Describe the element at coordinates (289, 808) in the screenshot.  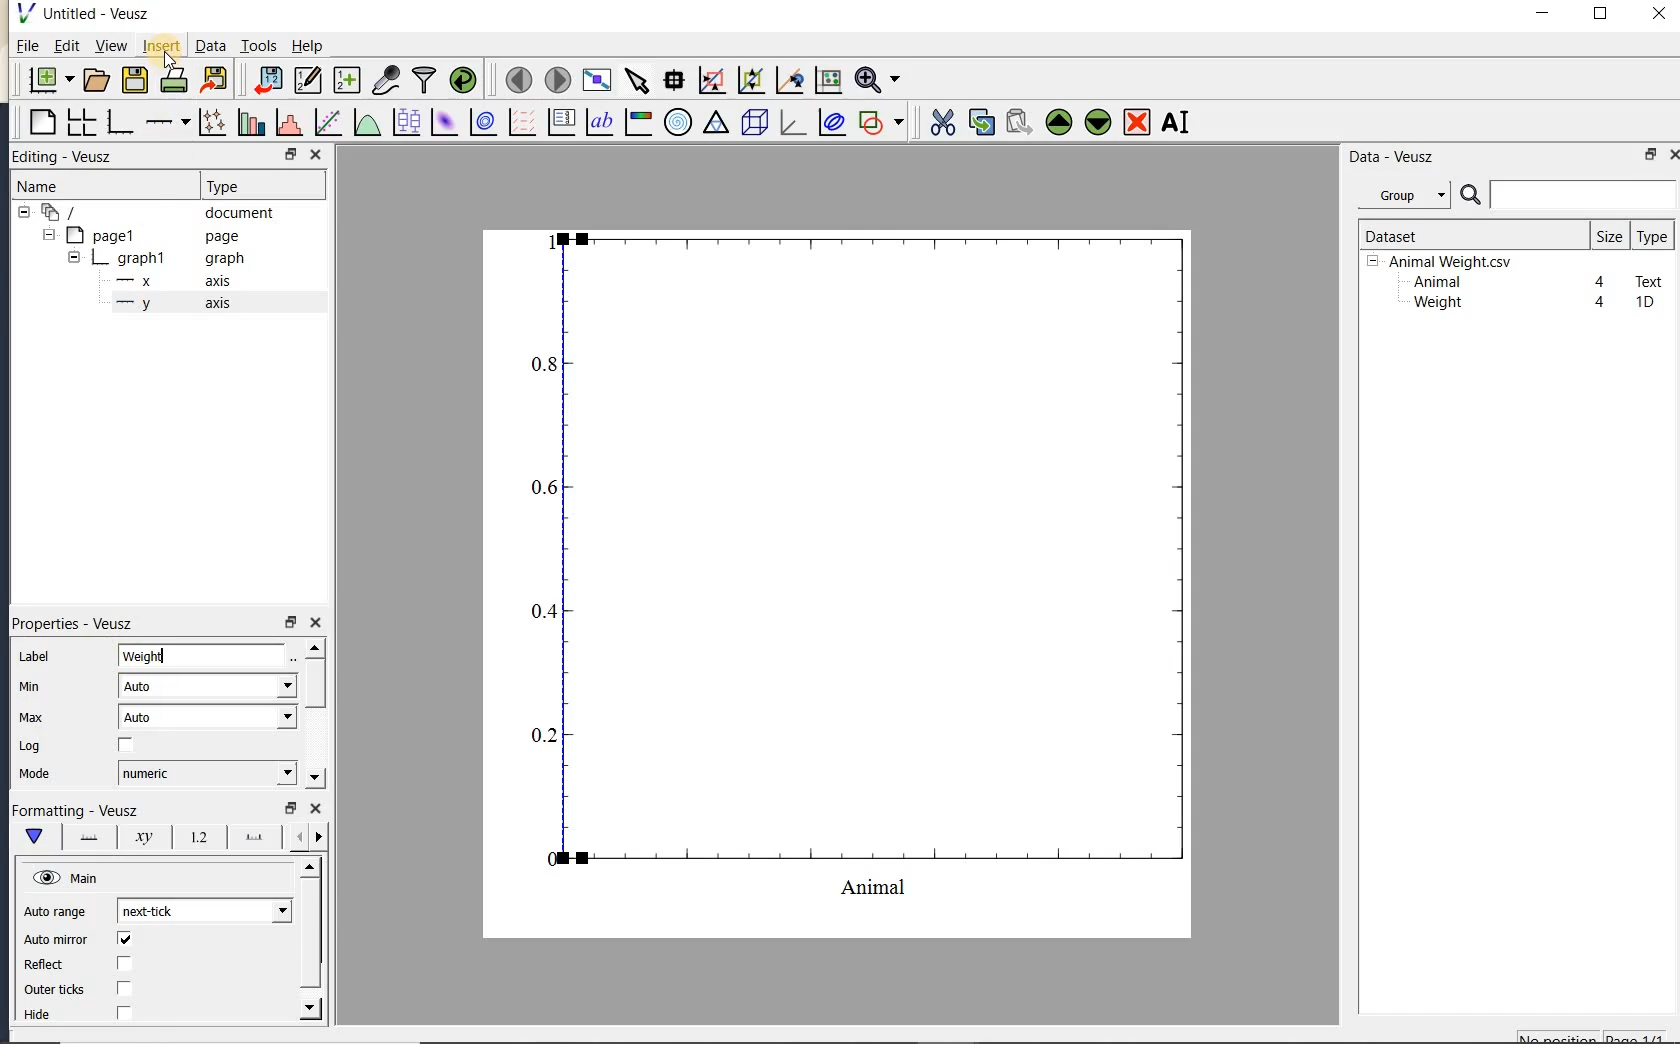
I see `restore` at that location.